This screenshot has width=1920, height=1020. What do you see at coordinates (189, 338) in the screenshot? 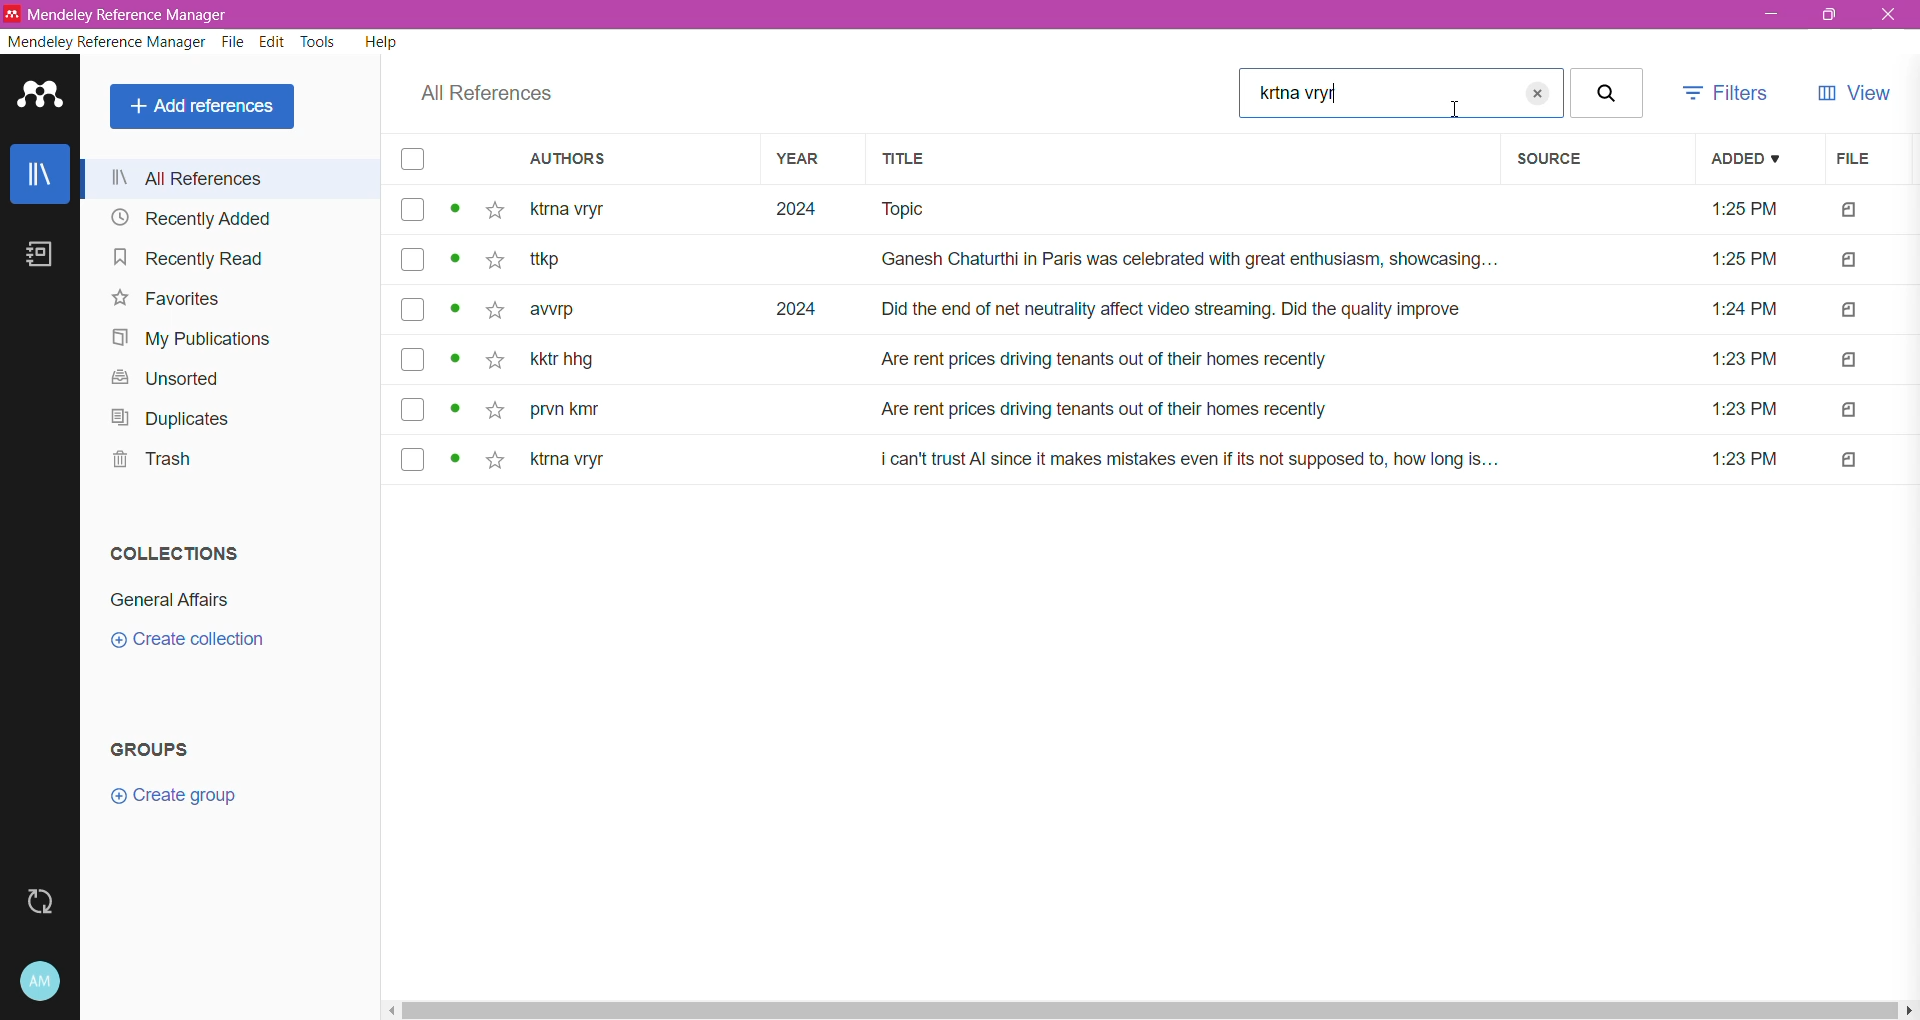
I see `My Publications` at bounding box center [189, 338].